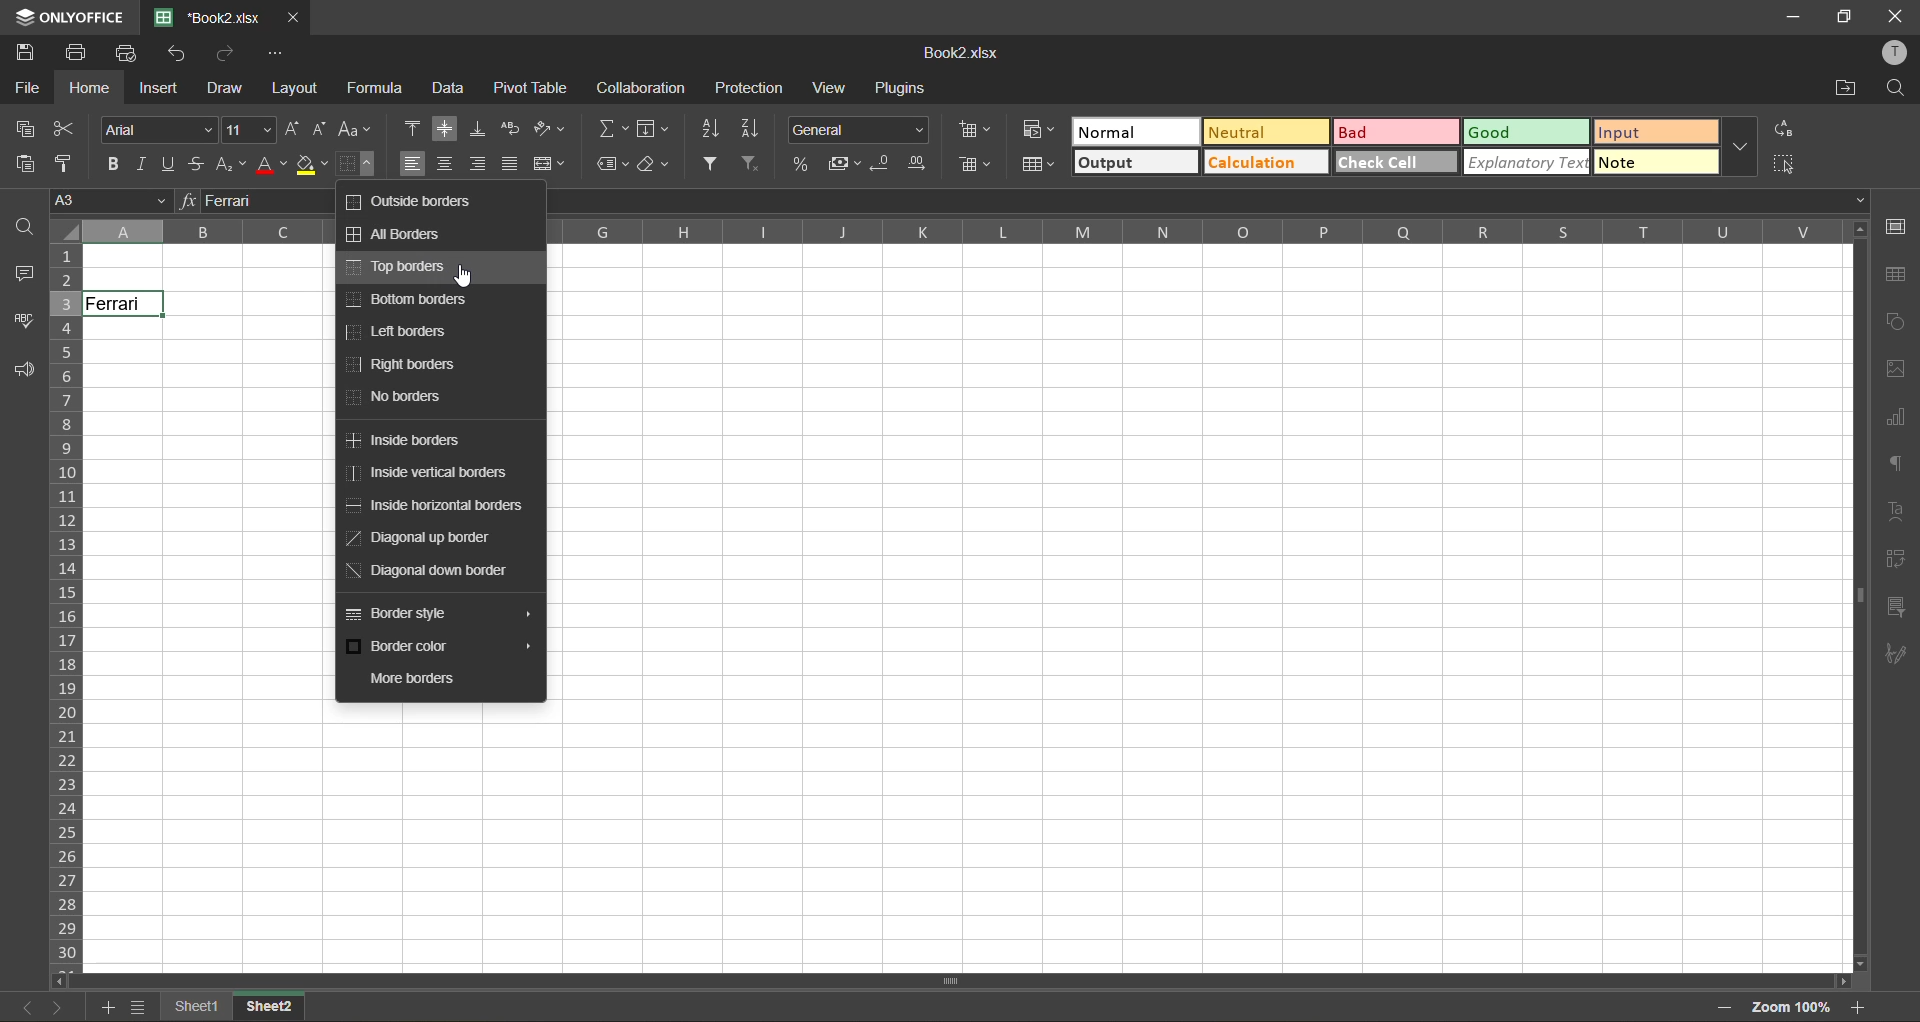 Image resolution: width=1920 pixels, height=1022 pixels. Describe the element at coordinates (170, 165) in the screenshot. I see `underline` at that location.